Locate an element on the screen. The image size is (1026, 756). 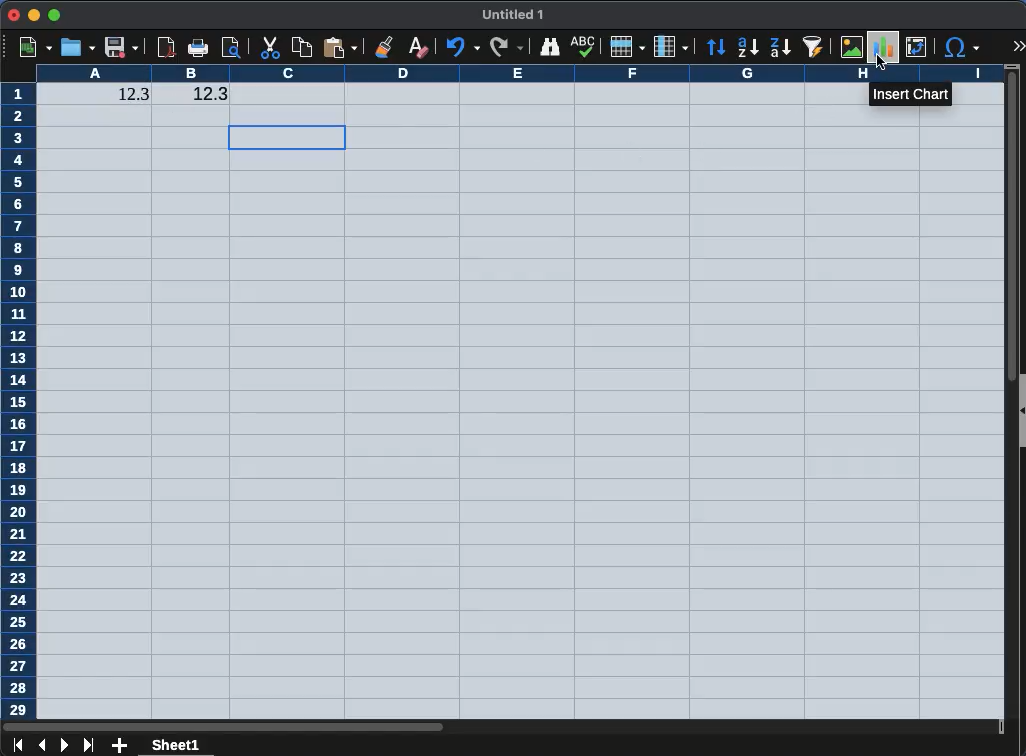
Collapse/Expand is located at coordinates (1022, 410).